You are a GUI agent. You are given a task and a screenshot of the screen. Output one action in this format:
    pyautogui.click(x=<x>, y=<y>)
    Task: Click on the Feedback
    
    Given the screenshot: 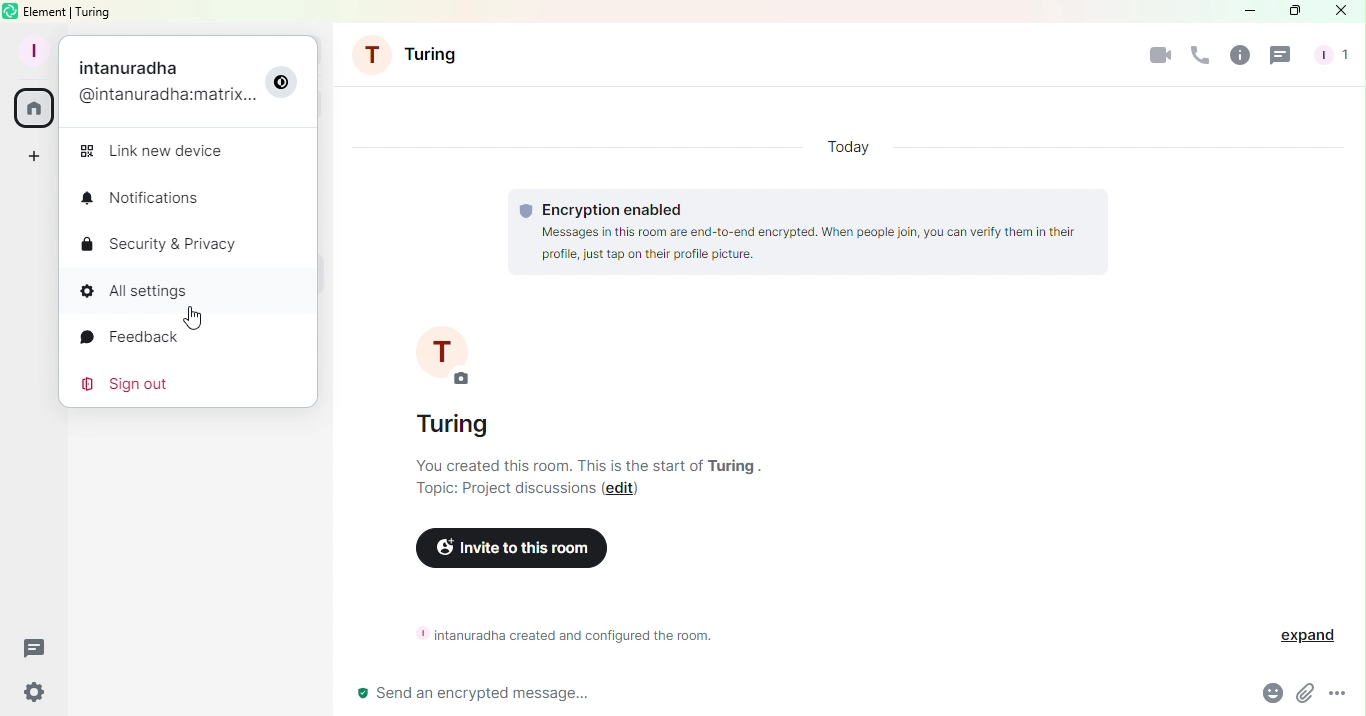 What is the action you would take?
    pyautogui.click(x=122, y=340)
    